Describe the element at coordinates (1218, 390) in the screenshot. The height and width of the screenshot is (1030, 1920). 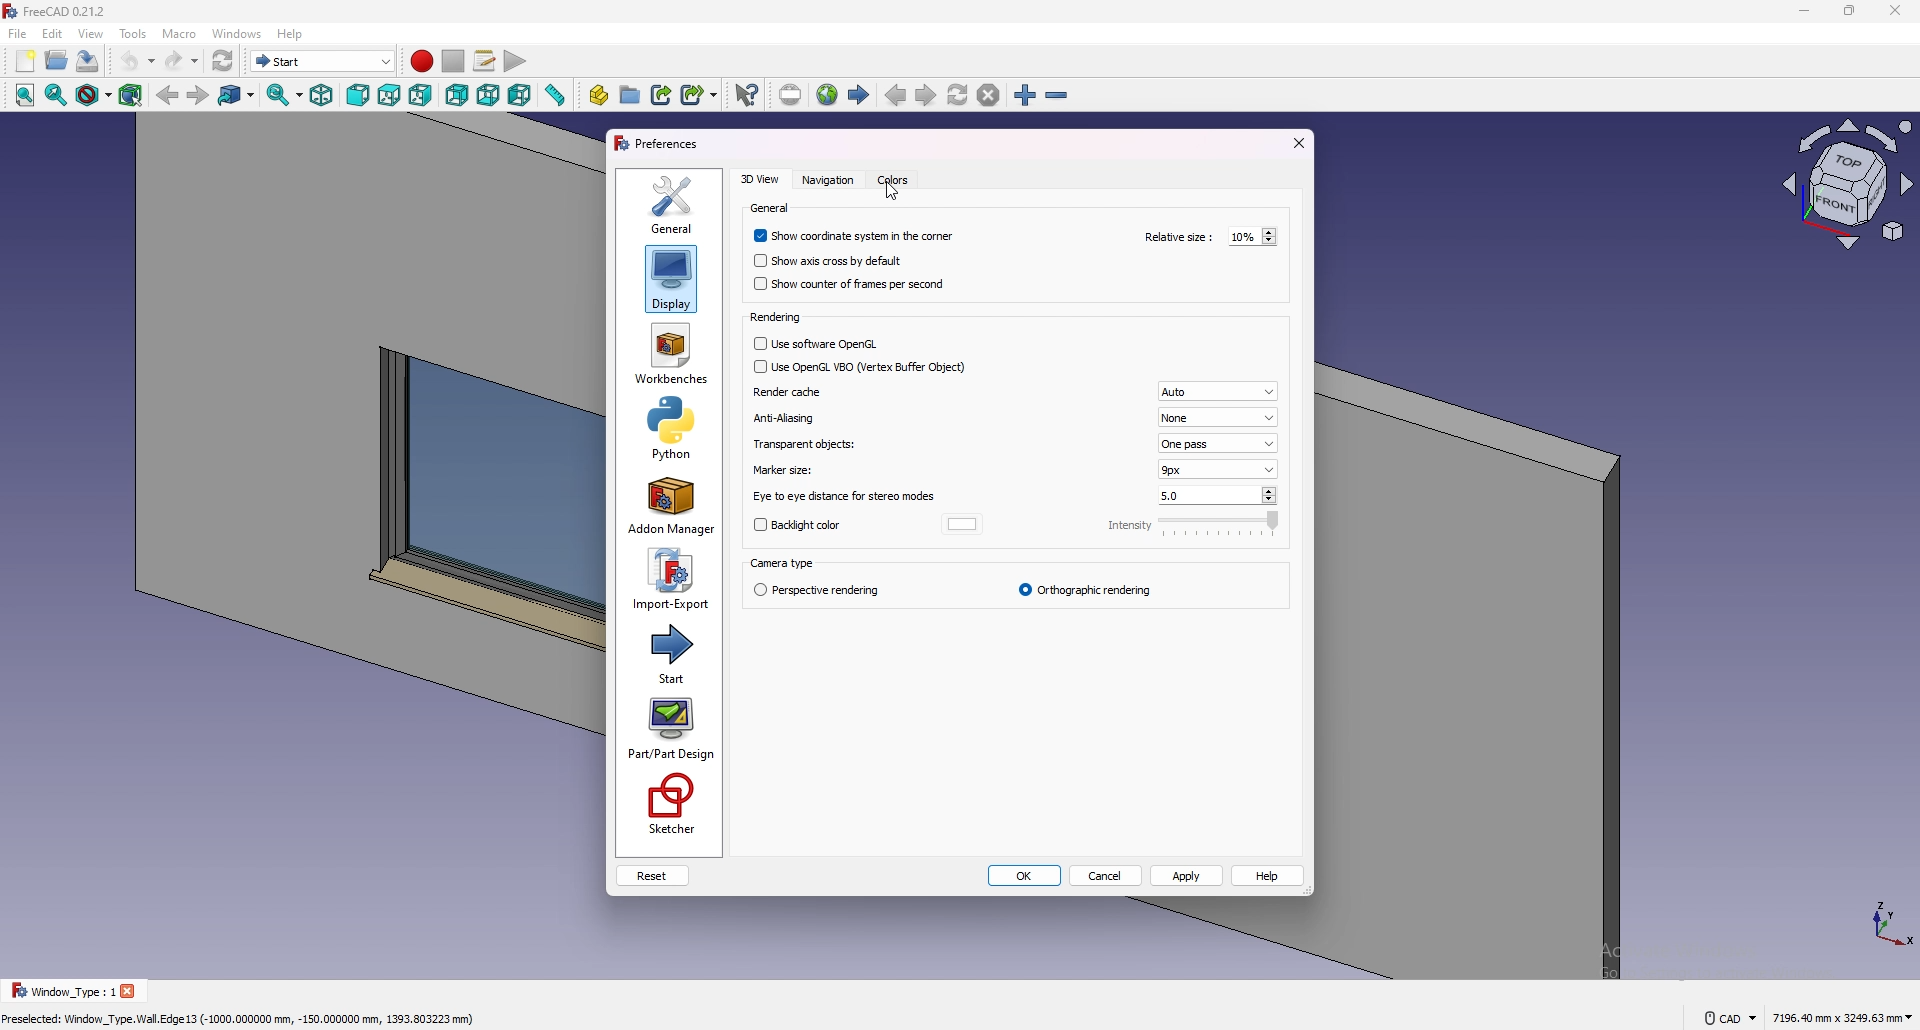
I see `Auto` at that location.